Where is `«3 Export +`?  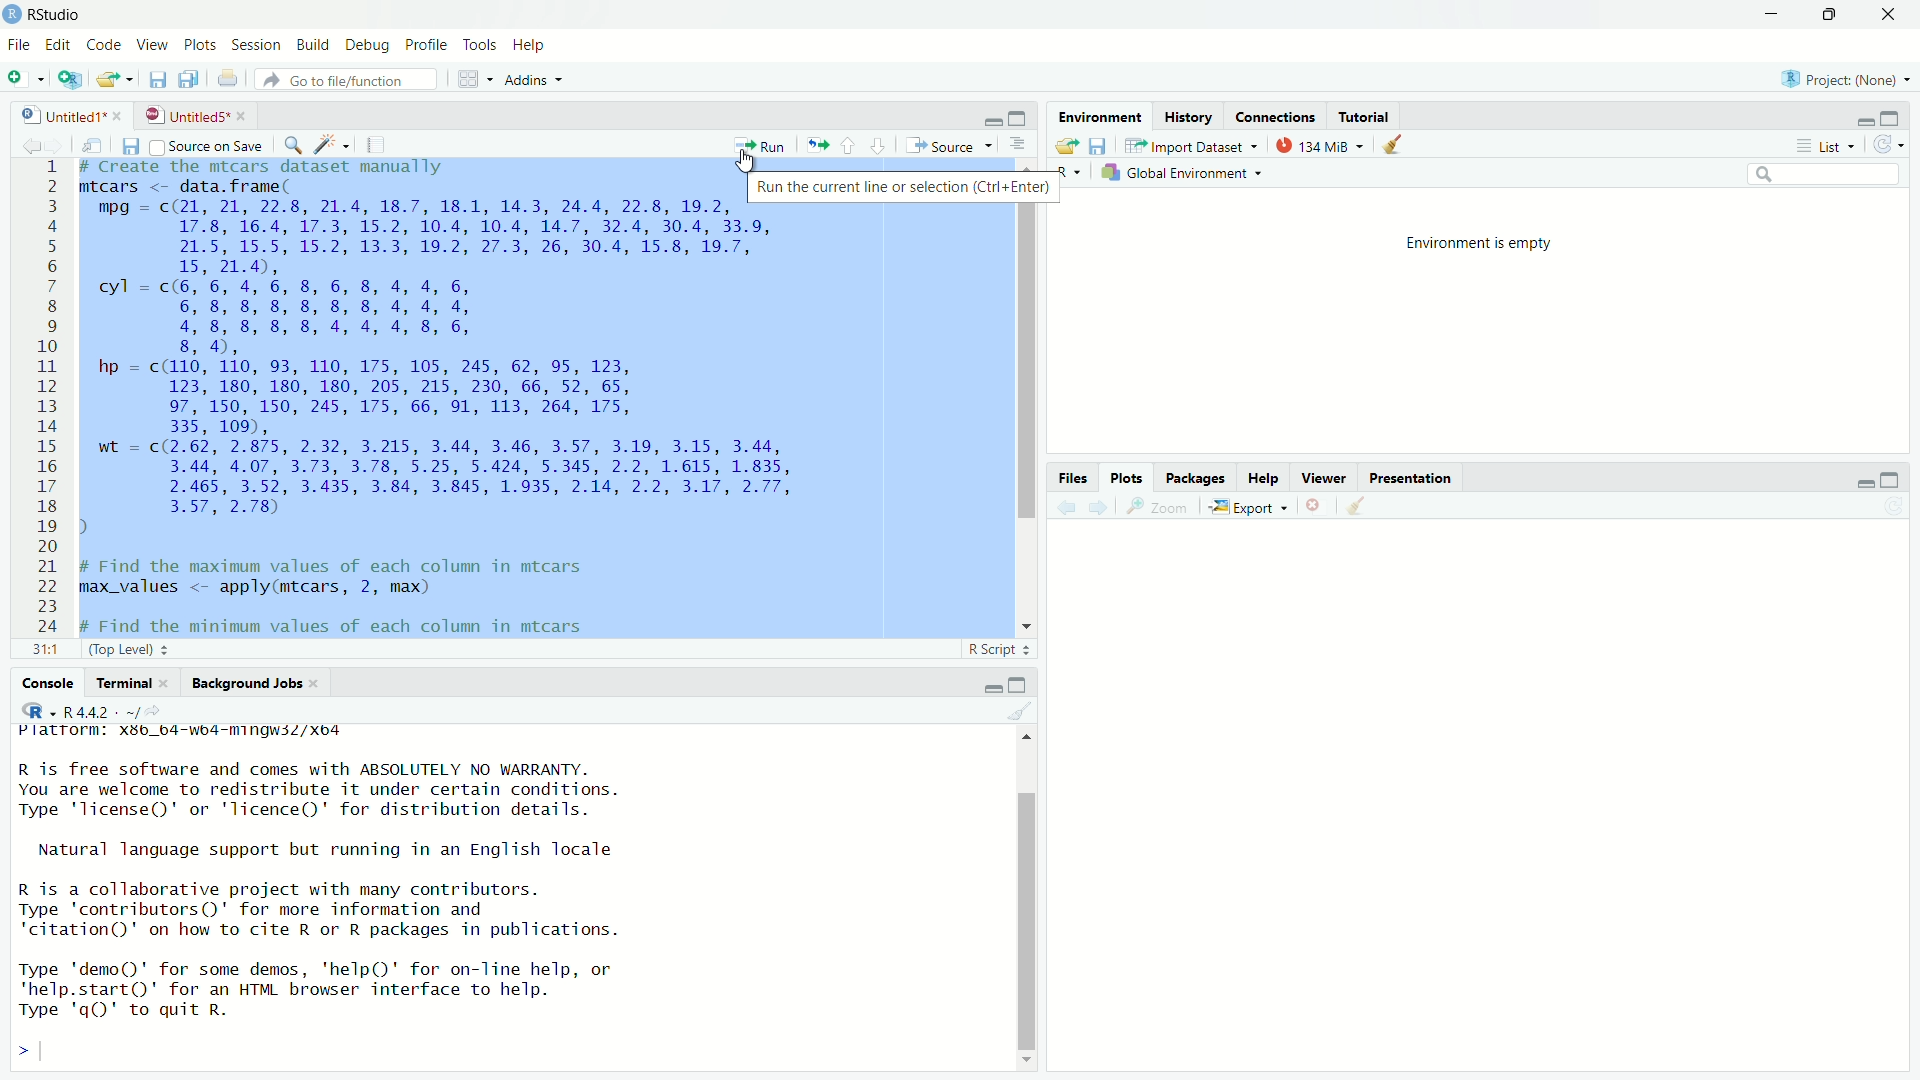 «3 Export + is located at coordinates (1251, 506).